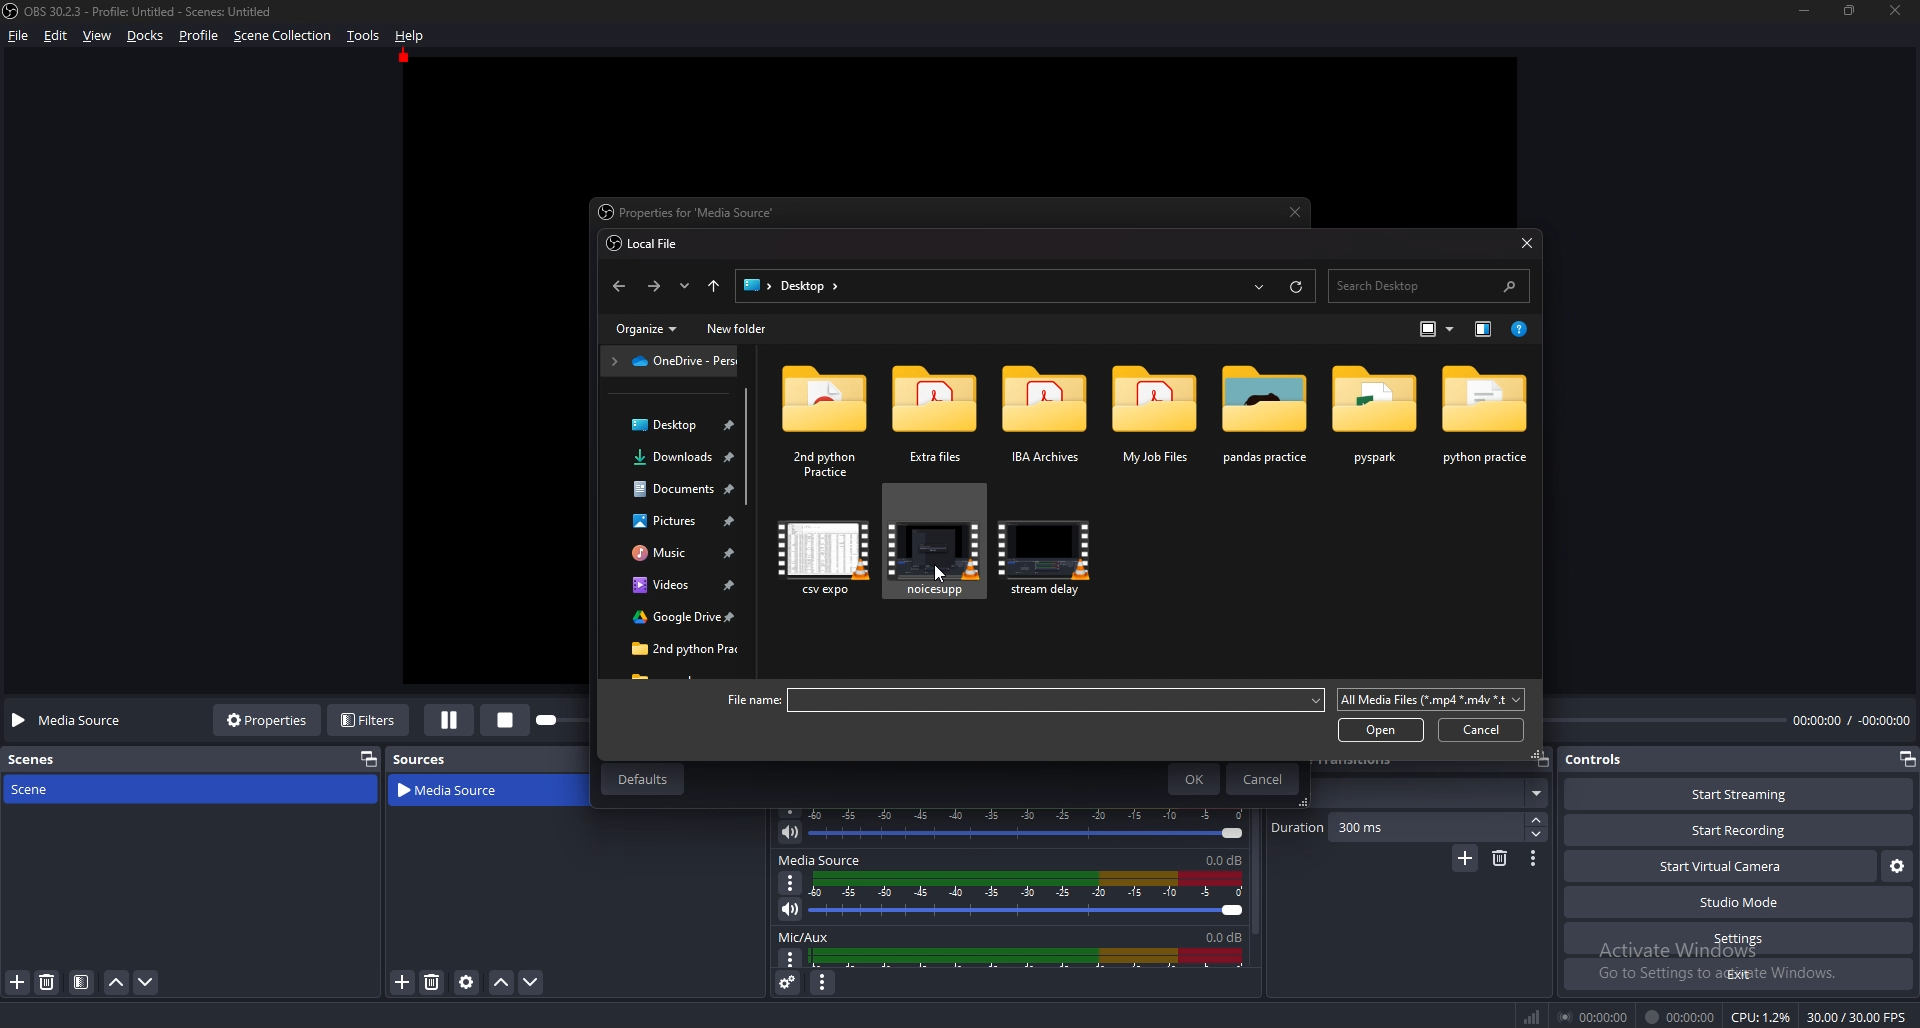  I want to click on media source, so click(820, 860).